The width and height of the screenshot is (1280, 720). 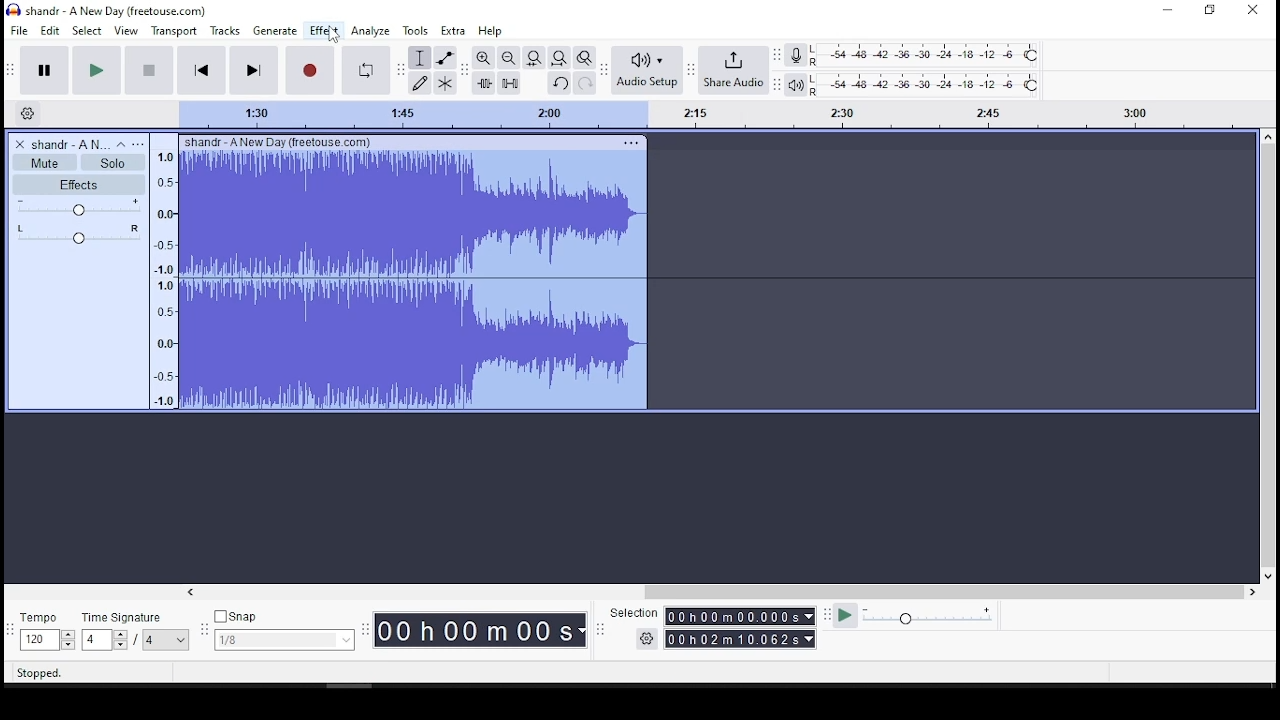 I want to click on , so click(x=44, y=69).